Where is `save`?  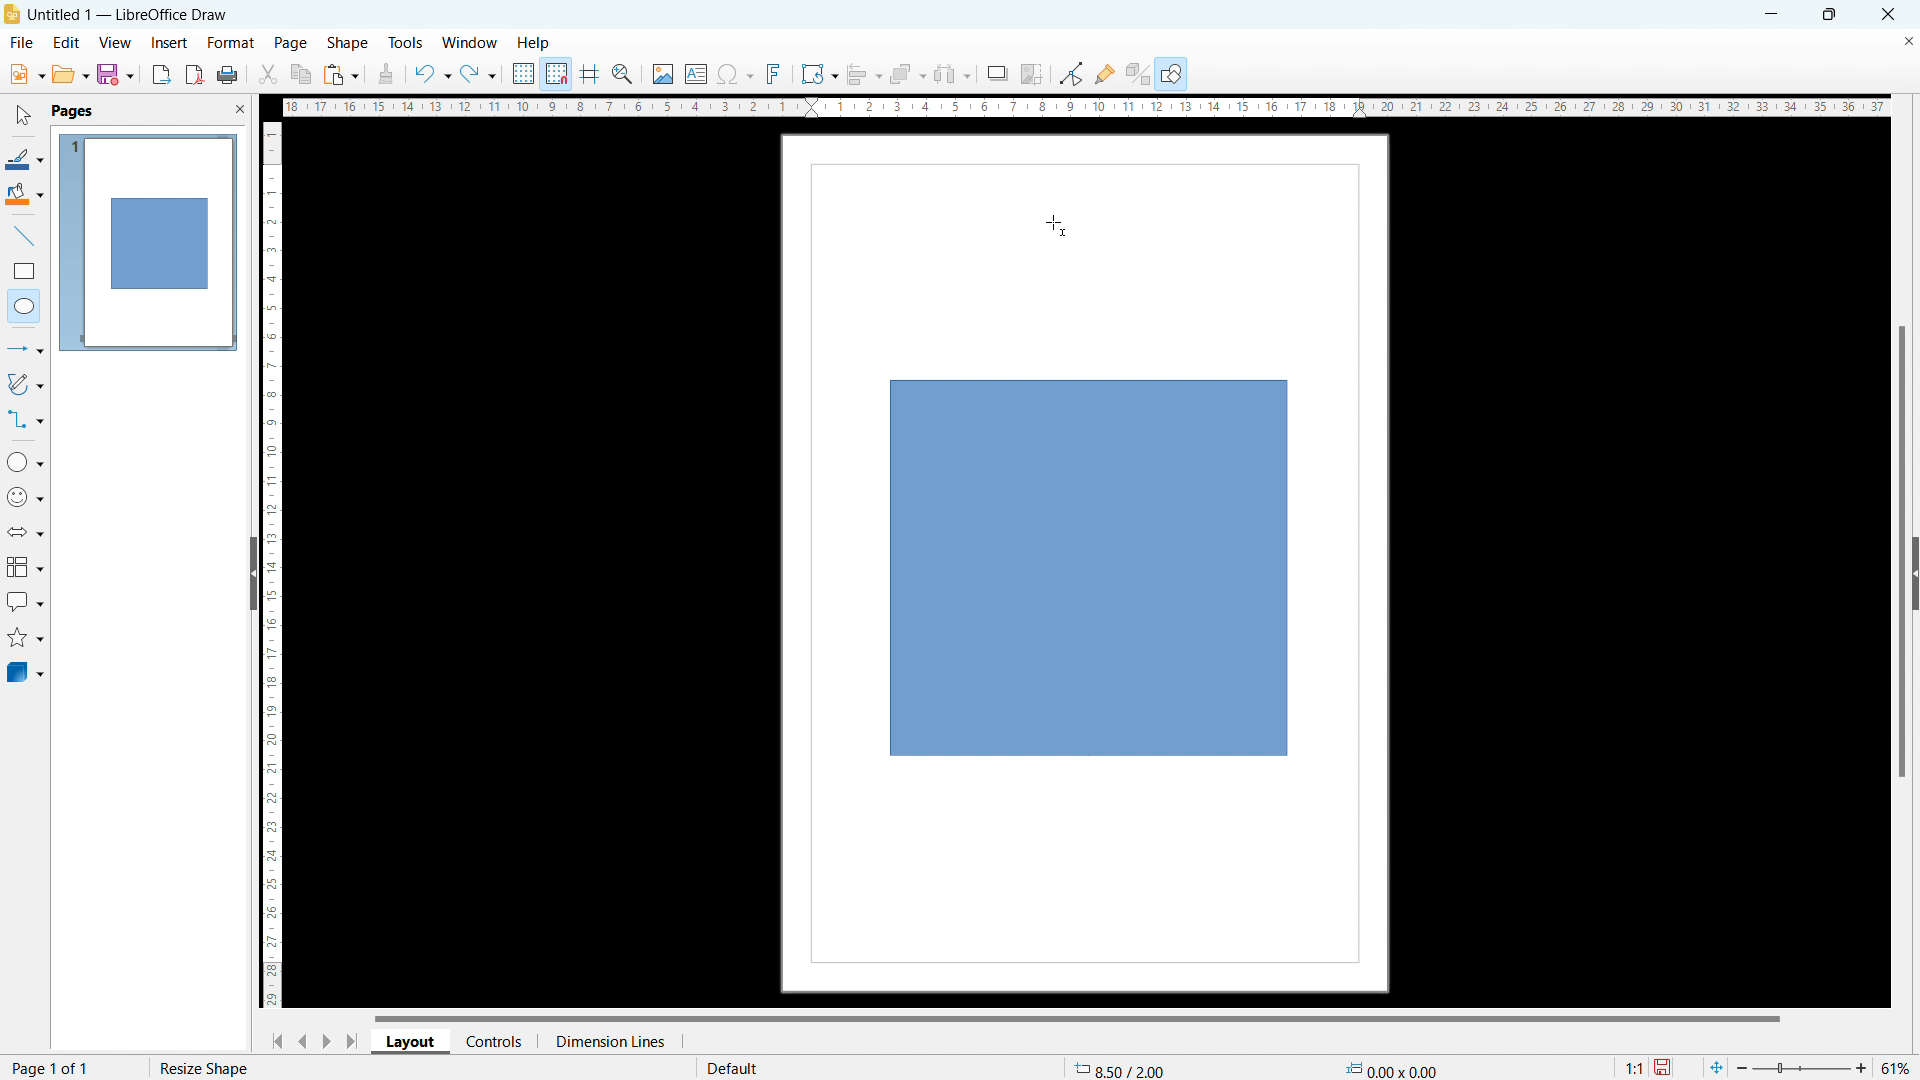
save is located at coordinates (1665, 1068).